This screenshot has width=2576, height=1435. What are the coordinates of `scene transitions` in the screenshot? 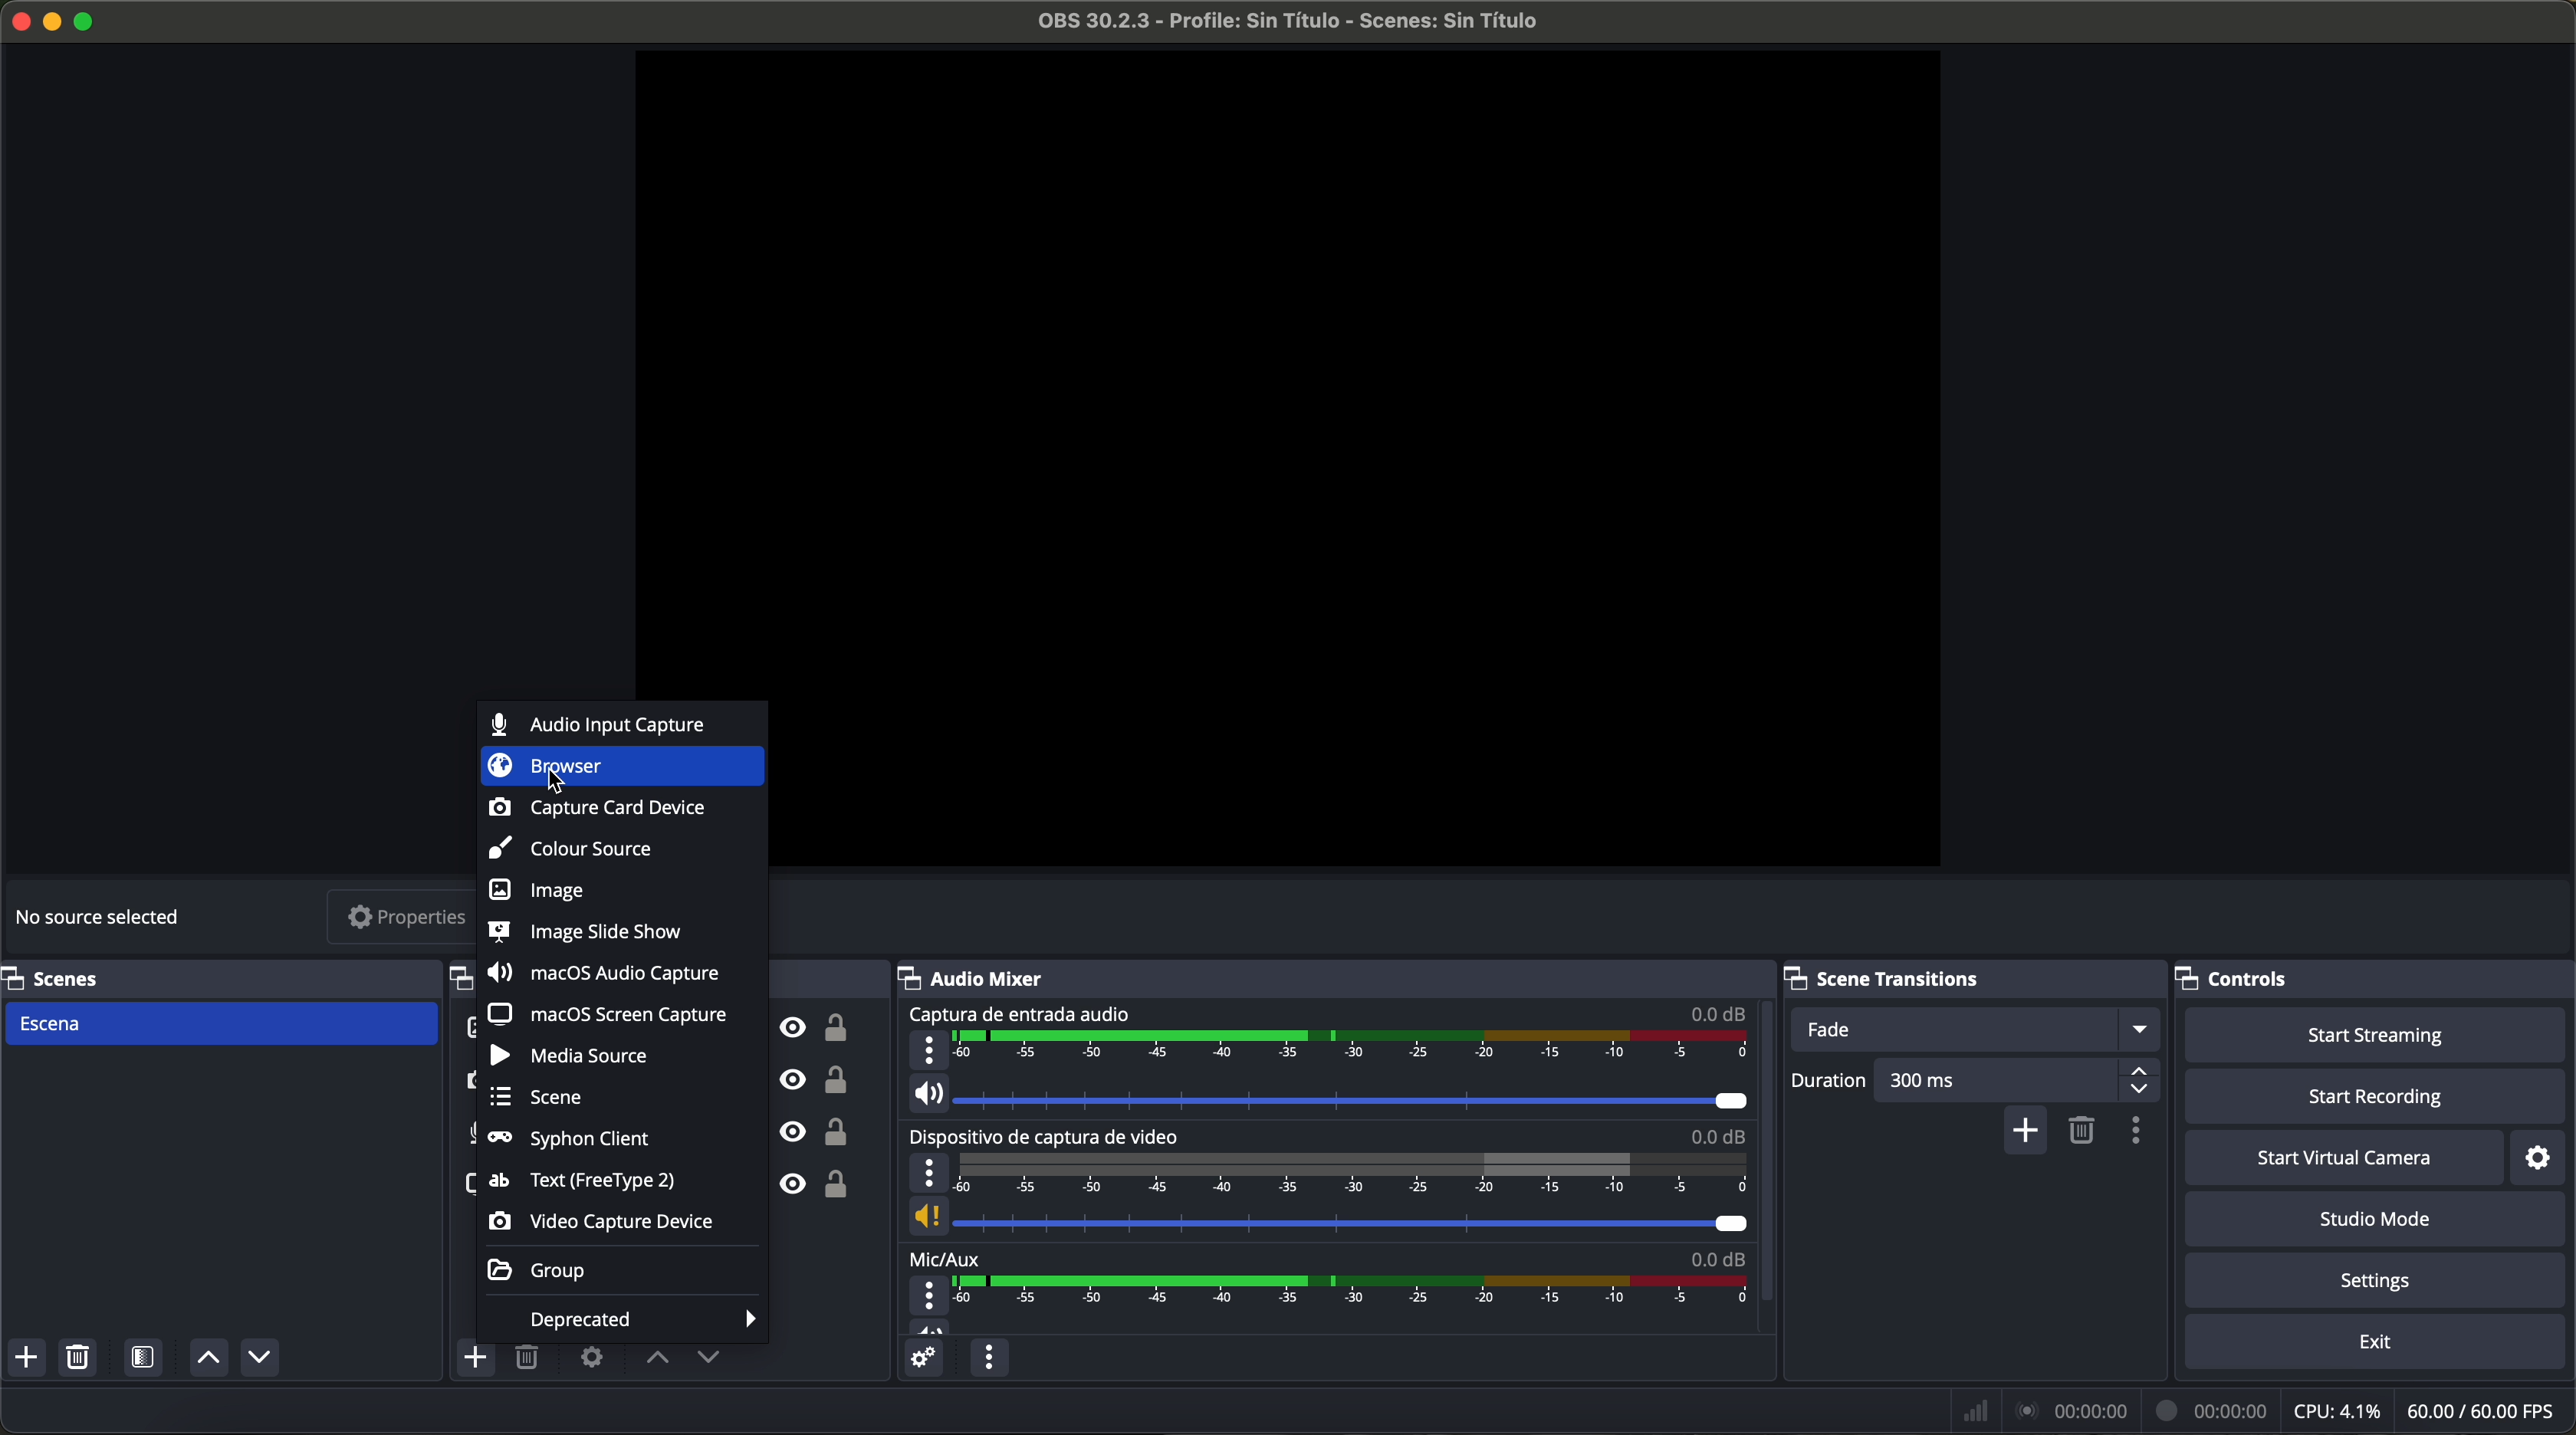 It's located at (1890, 978).